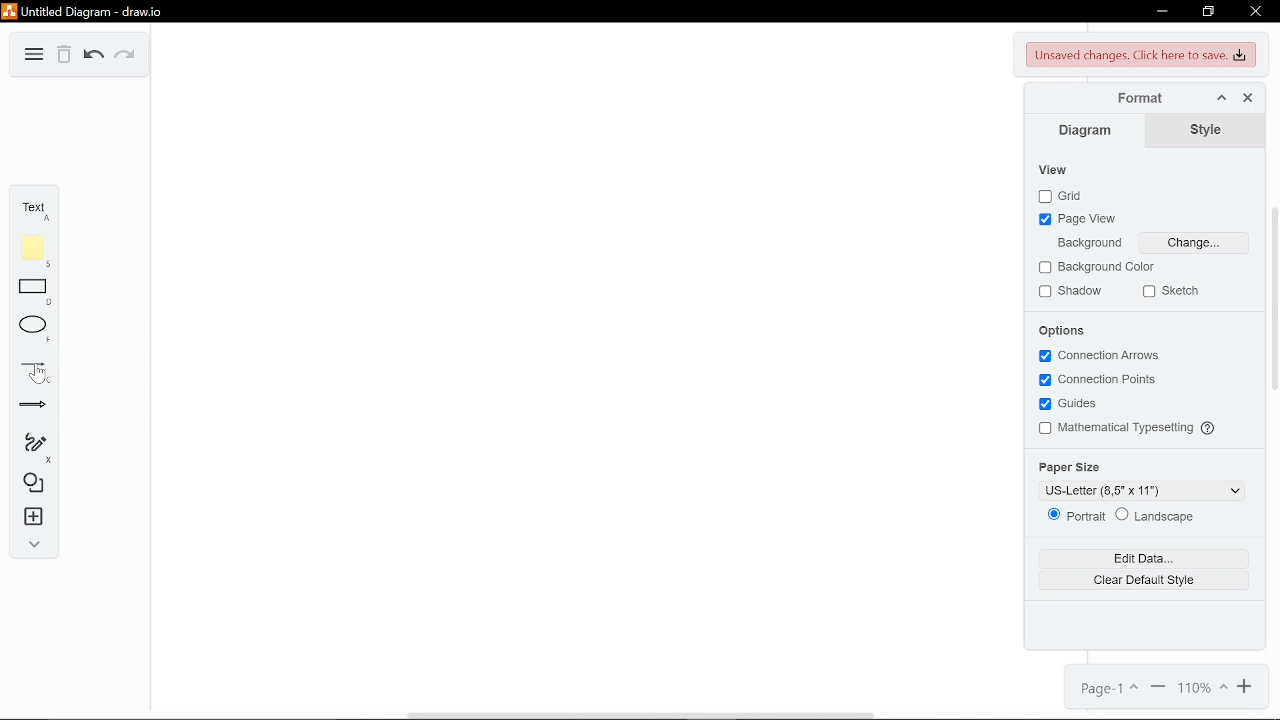  What do you see at coordinates (126, 56) in the screenshot?
I see `Redo` at bounding box center [126, 56].